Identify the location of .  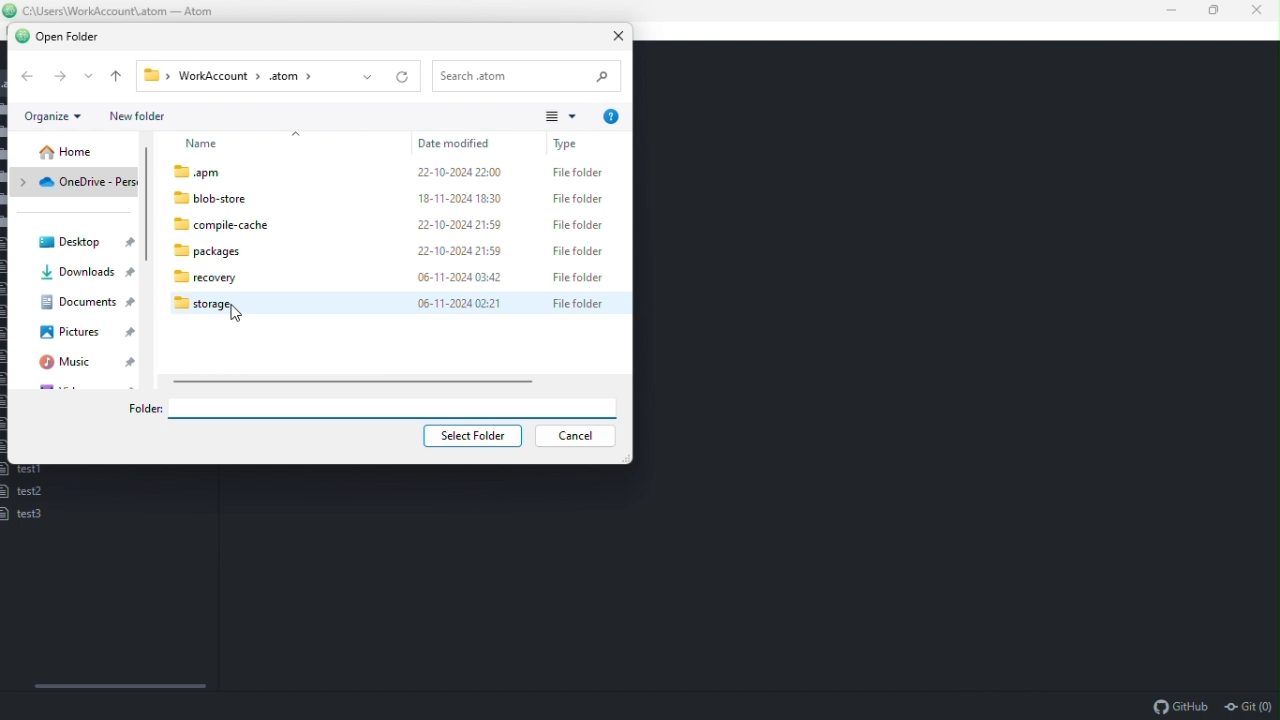
(70, 151).